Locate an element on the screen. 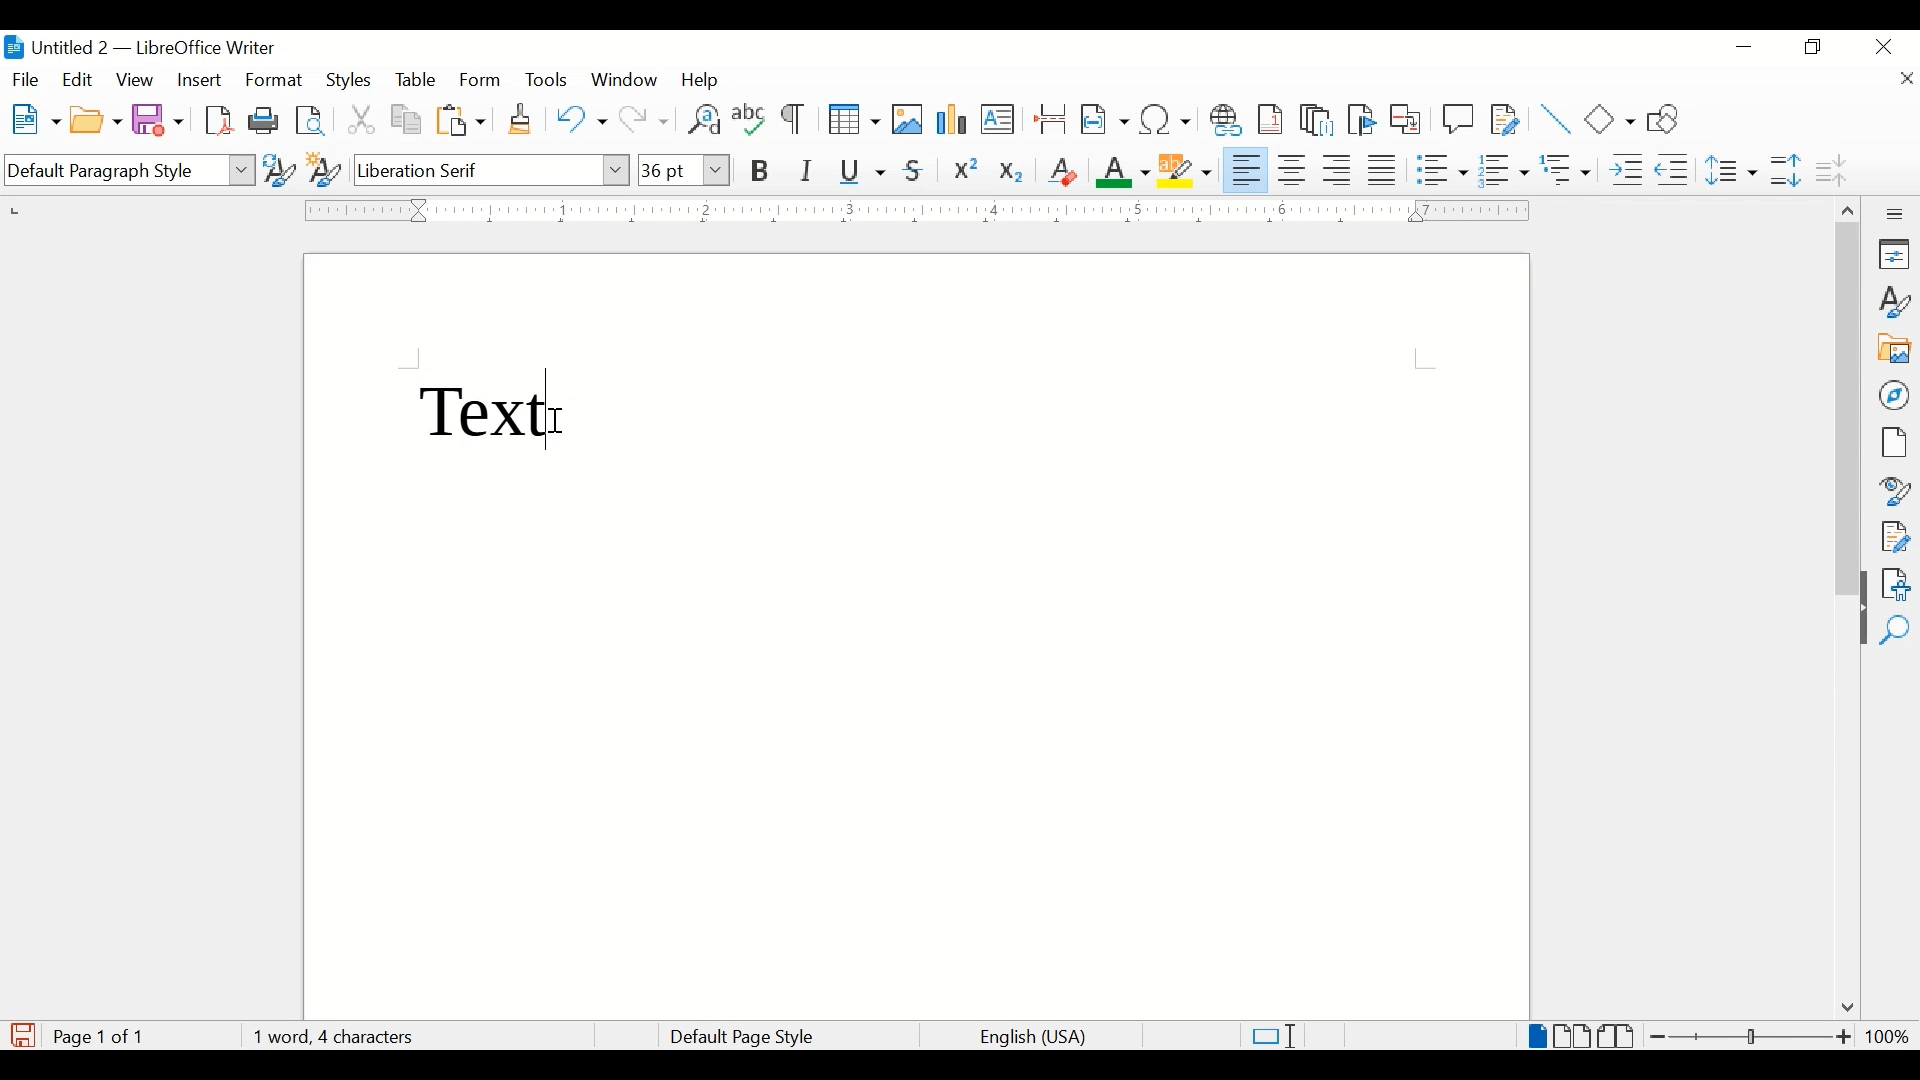 The height and width of the screenshot is (1080, 1920). show draw functions is located at coordinates (1670, 118).